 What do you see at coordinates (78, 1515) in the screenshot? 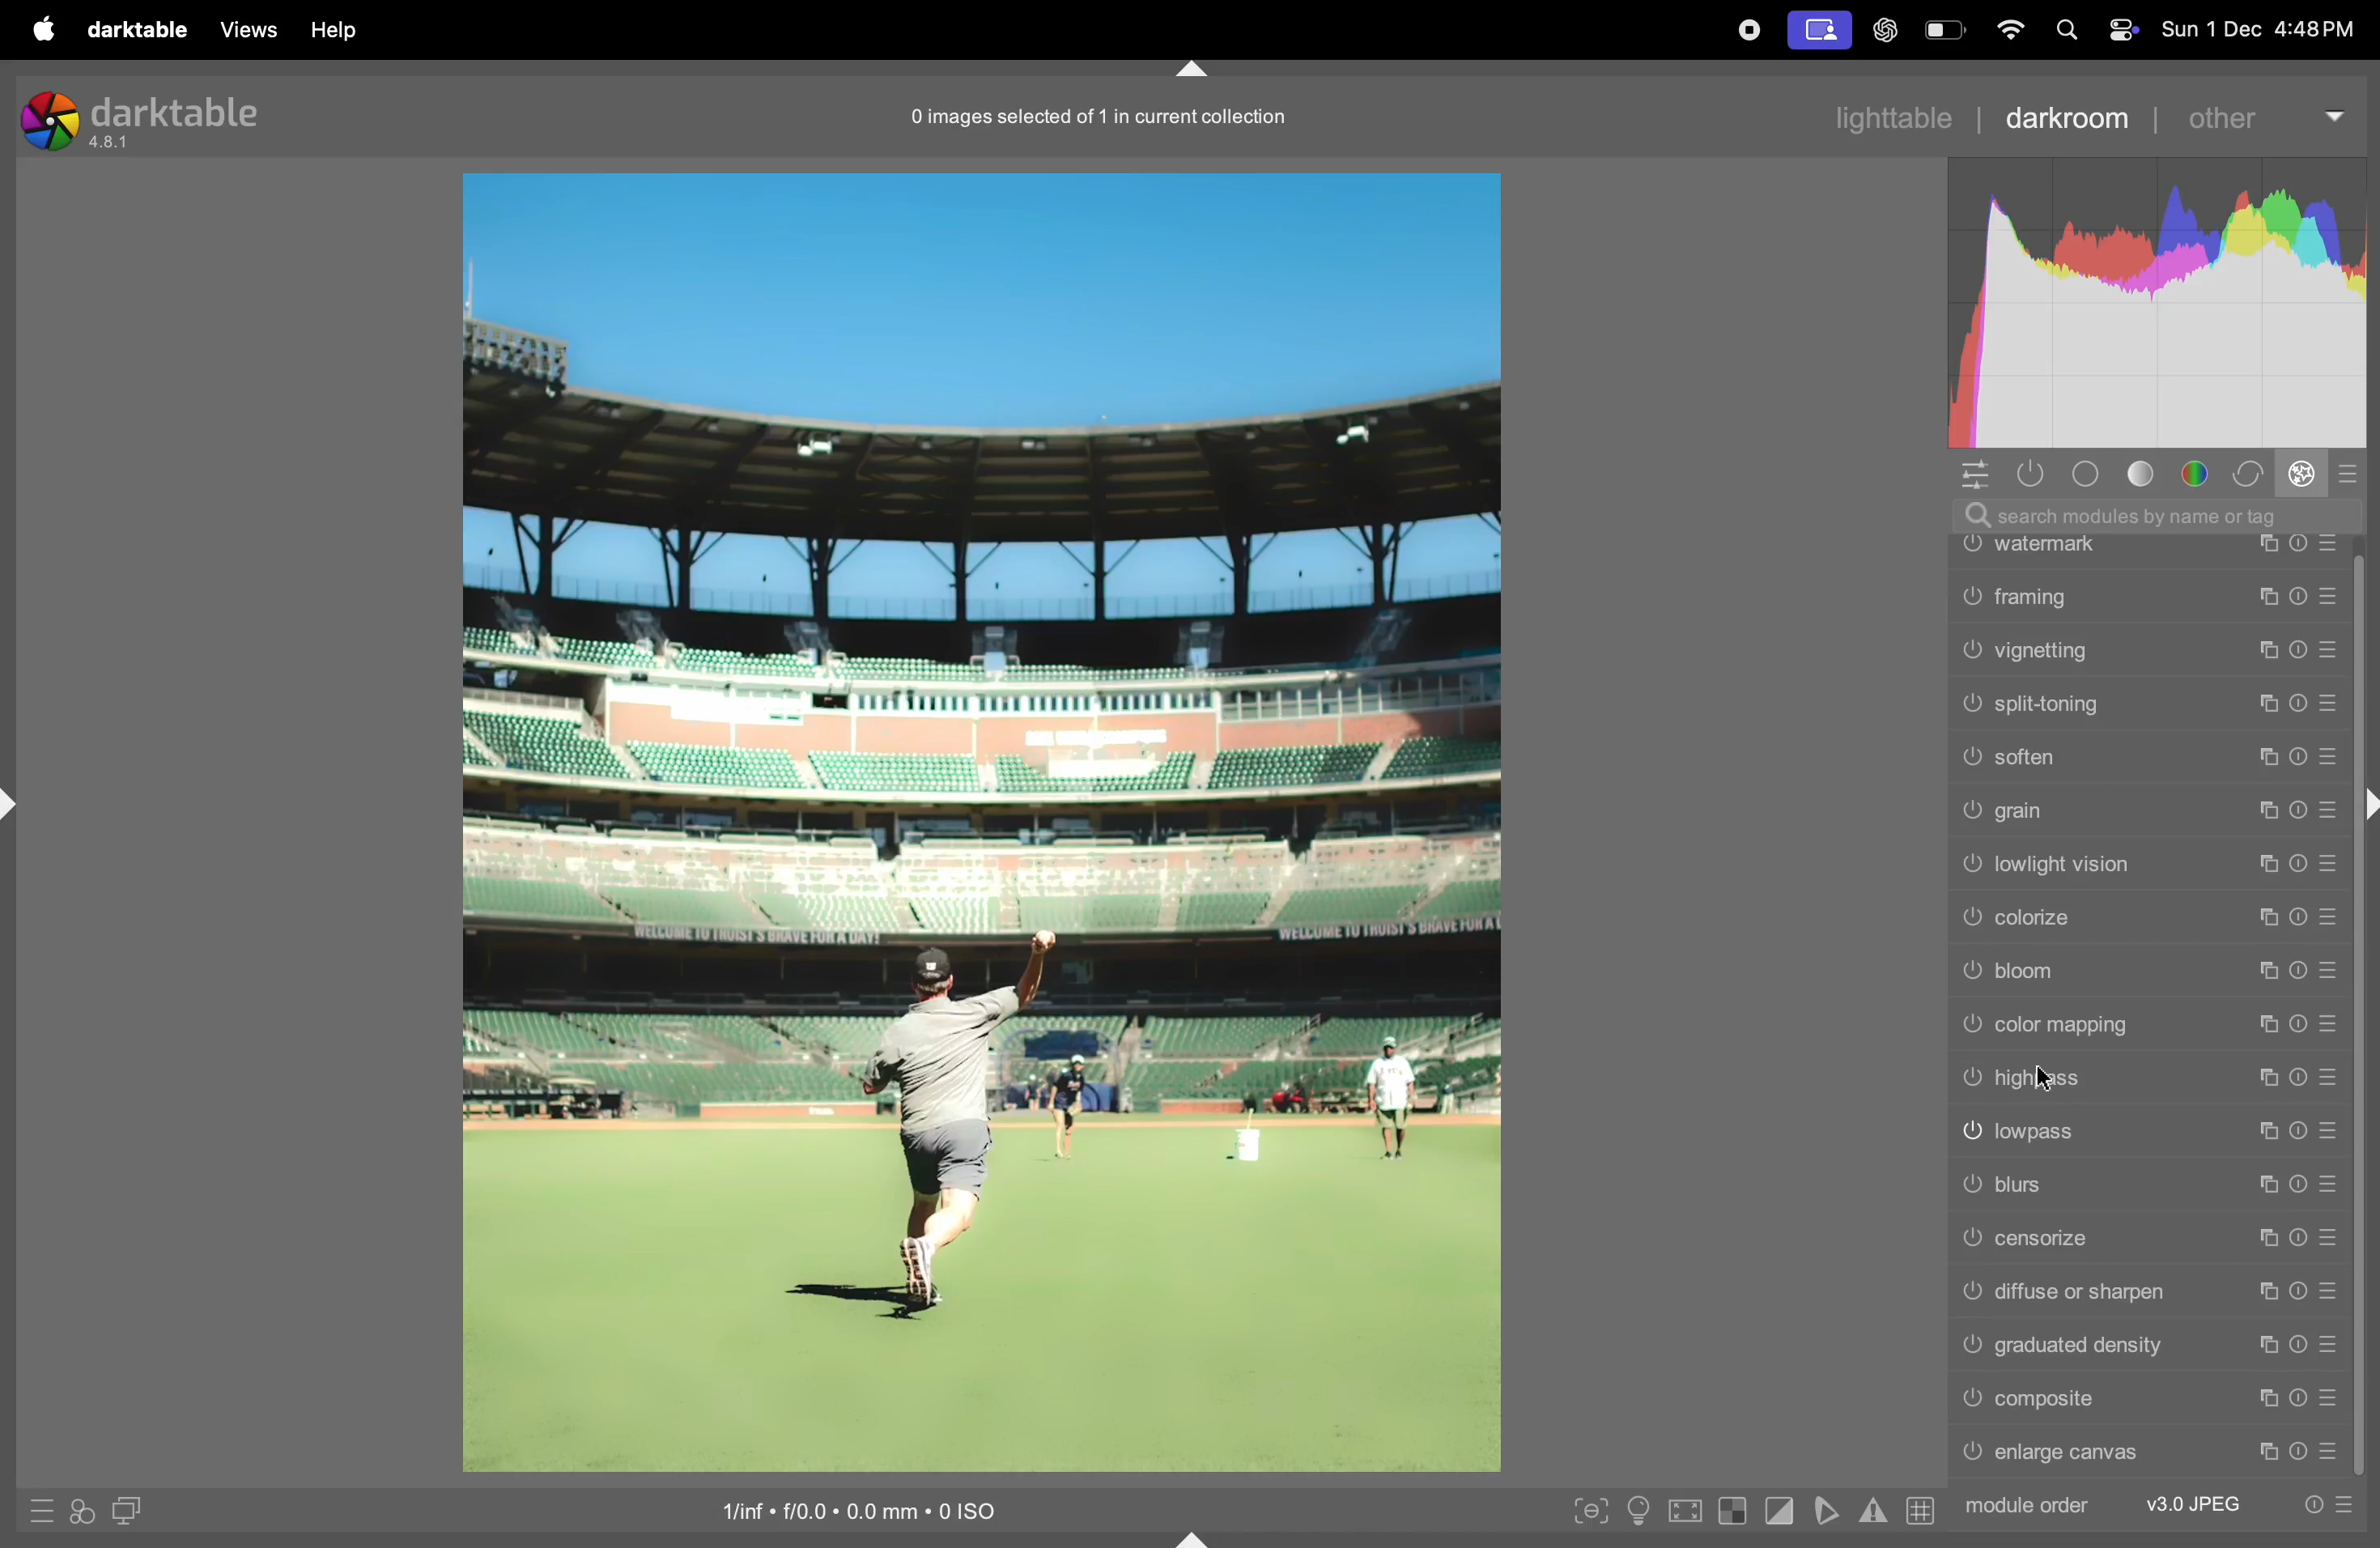
I see `quick acess applying styles` at bounding box center [78, 1515].